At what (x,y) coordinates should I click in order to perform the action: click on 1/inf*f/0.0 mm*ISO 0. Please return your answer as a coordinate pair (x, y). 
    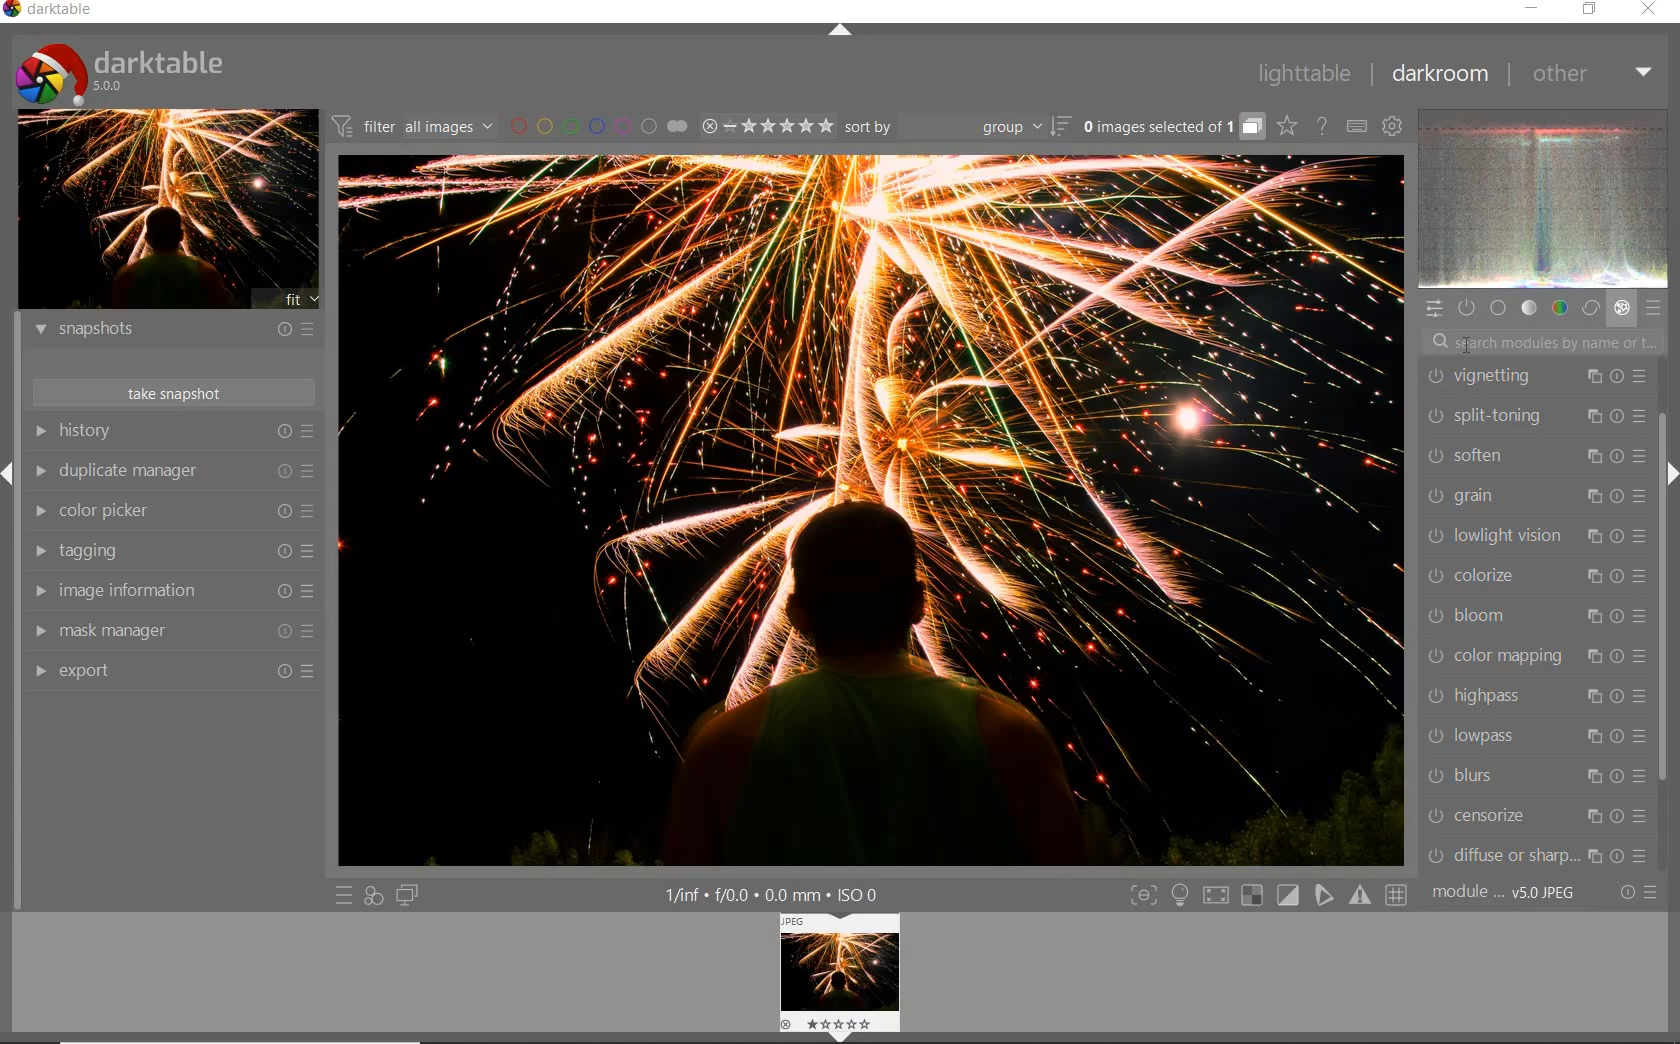
    Looking at the image, I should click on (785, 895).